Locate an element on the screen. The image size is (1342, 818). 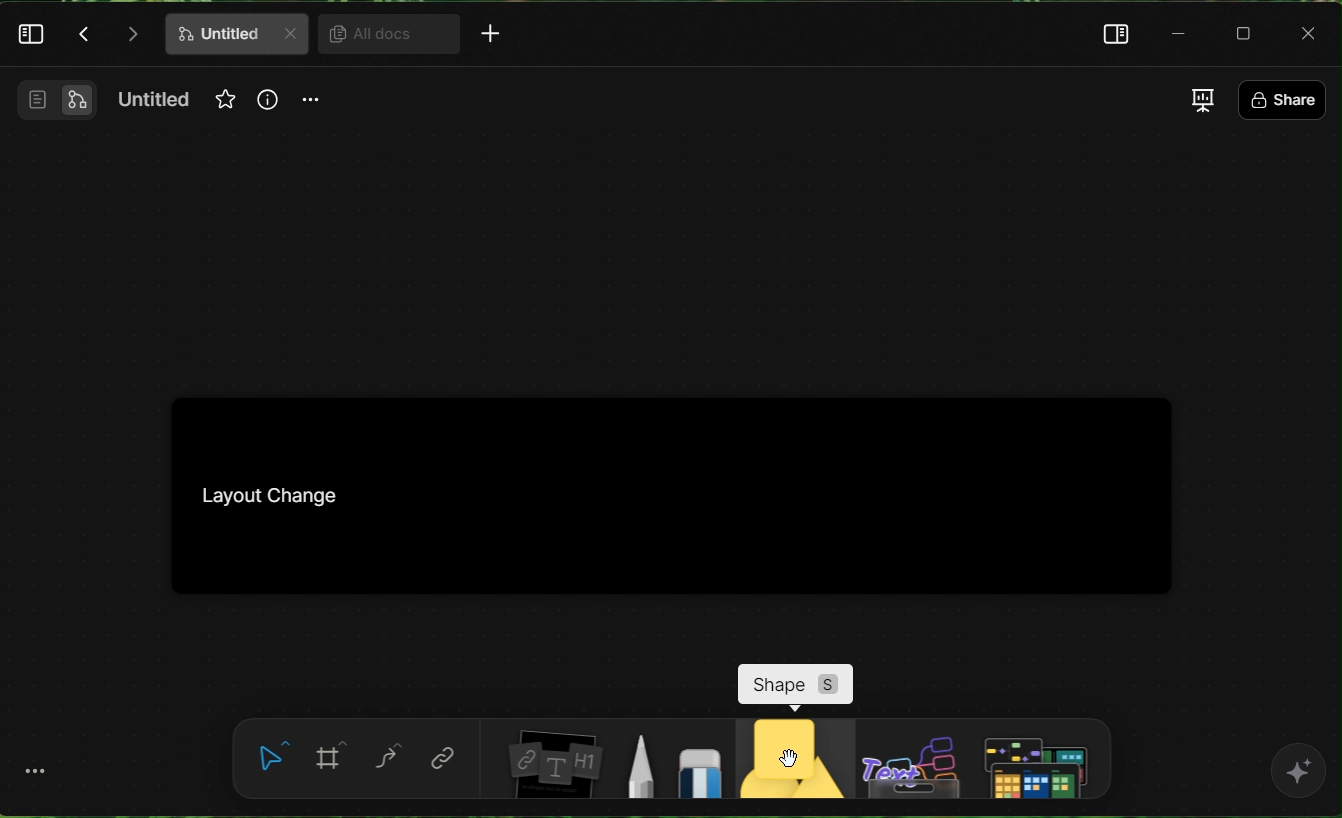
shape is located at coordinates (795, 683).